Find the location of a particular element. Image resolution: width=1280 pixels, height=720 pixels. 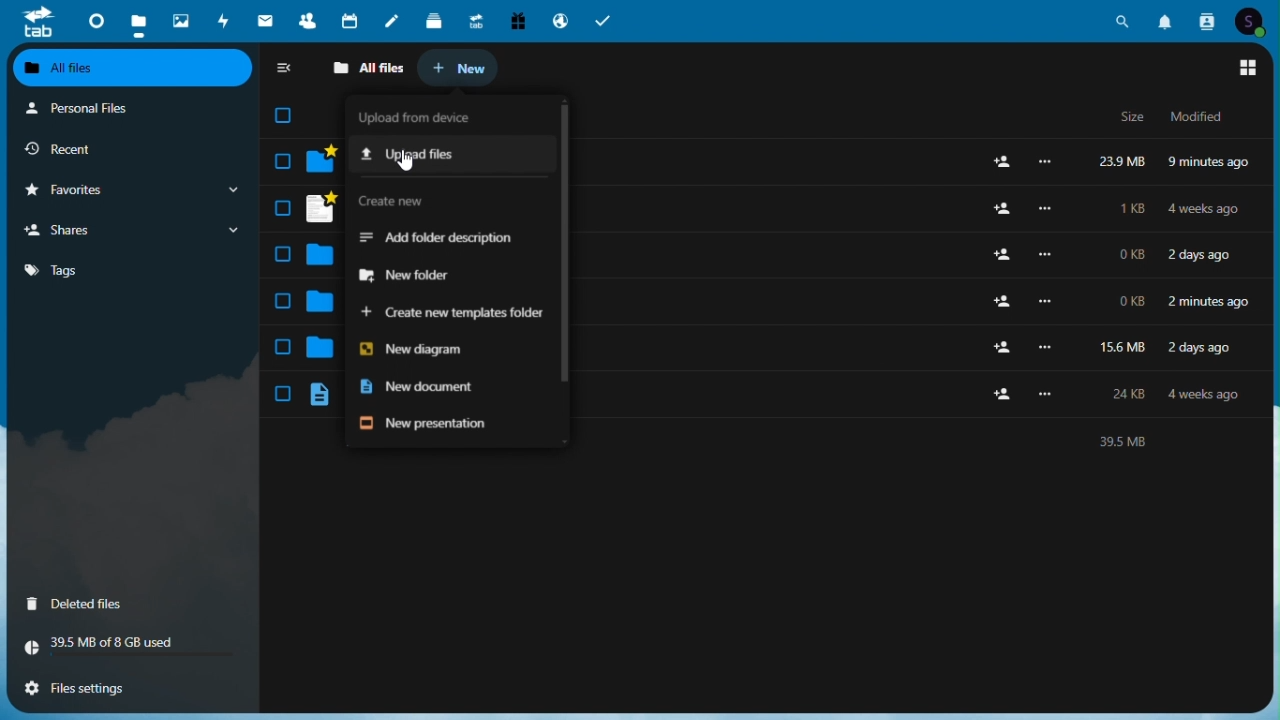

Files is located at coordinates (1112, 208).